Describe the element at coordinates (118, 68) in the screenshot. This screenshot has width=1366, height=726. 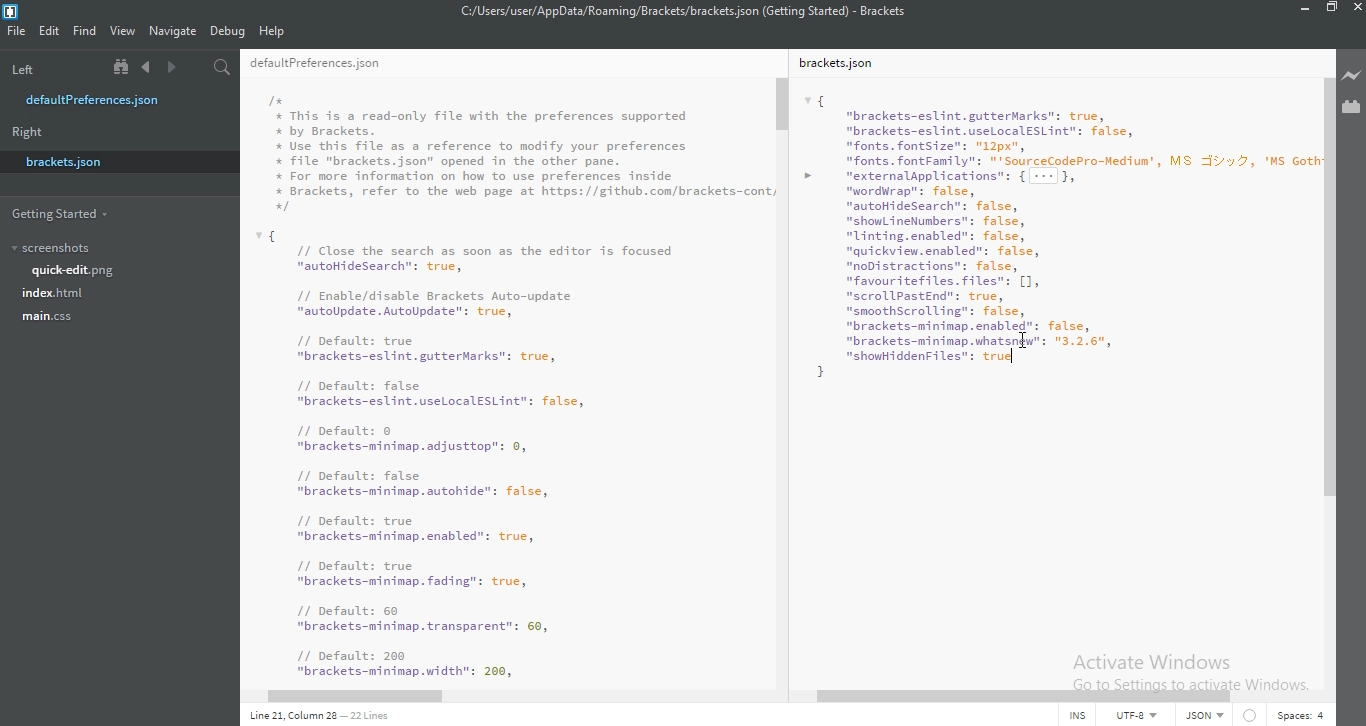
I see `show file tree` at that location.